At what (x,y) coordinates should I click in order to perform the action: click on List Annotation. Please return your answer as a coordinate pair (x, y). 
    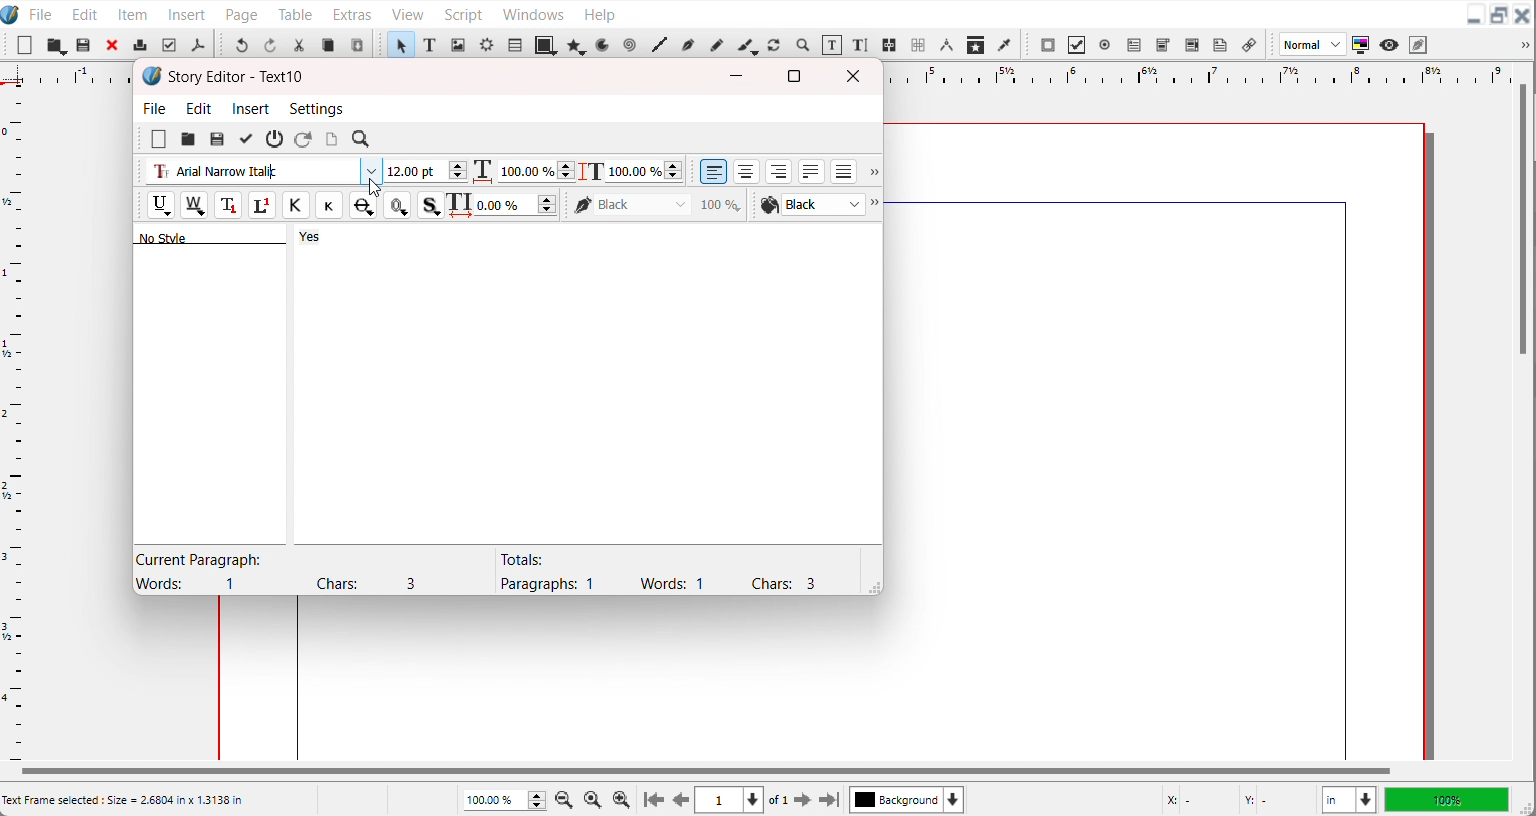
    Looking at the image, I should click on (1248, 44).